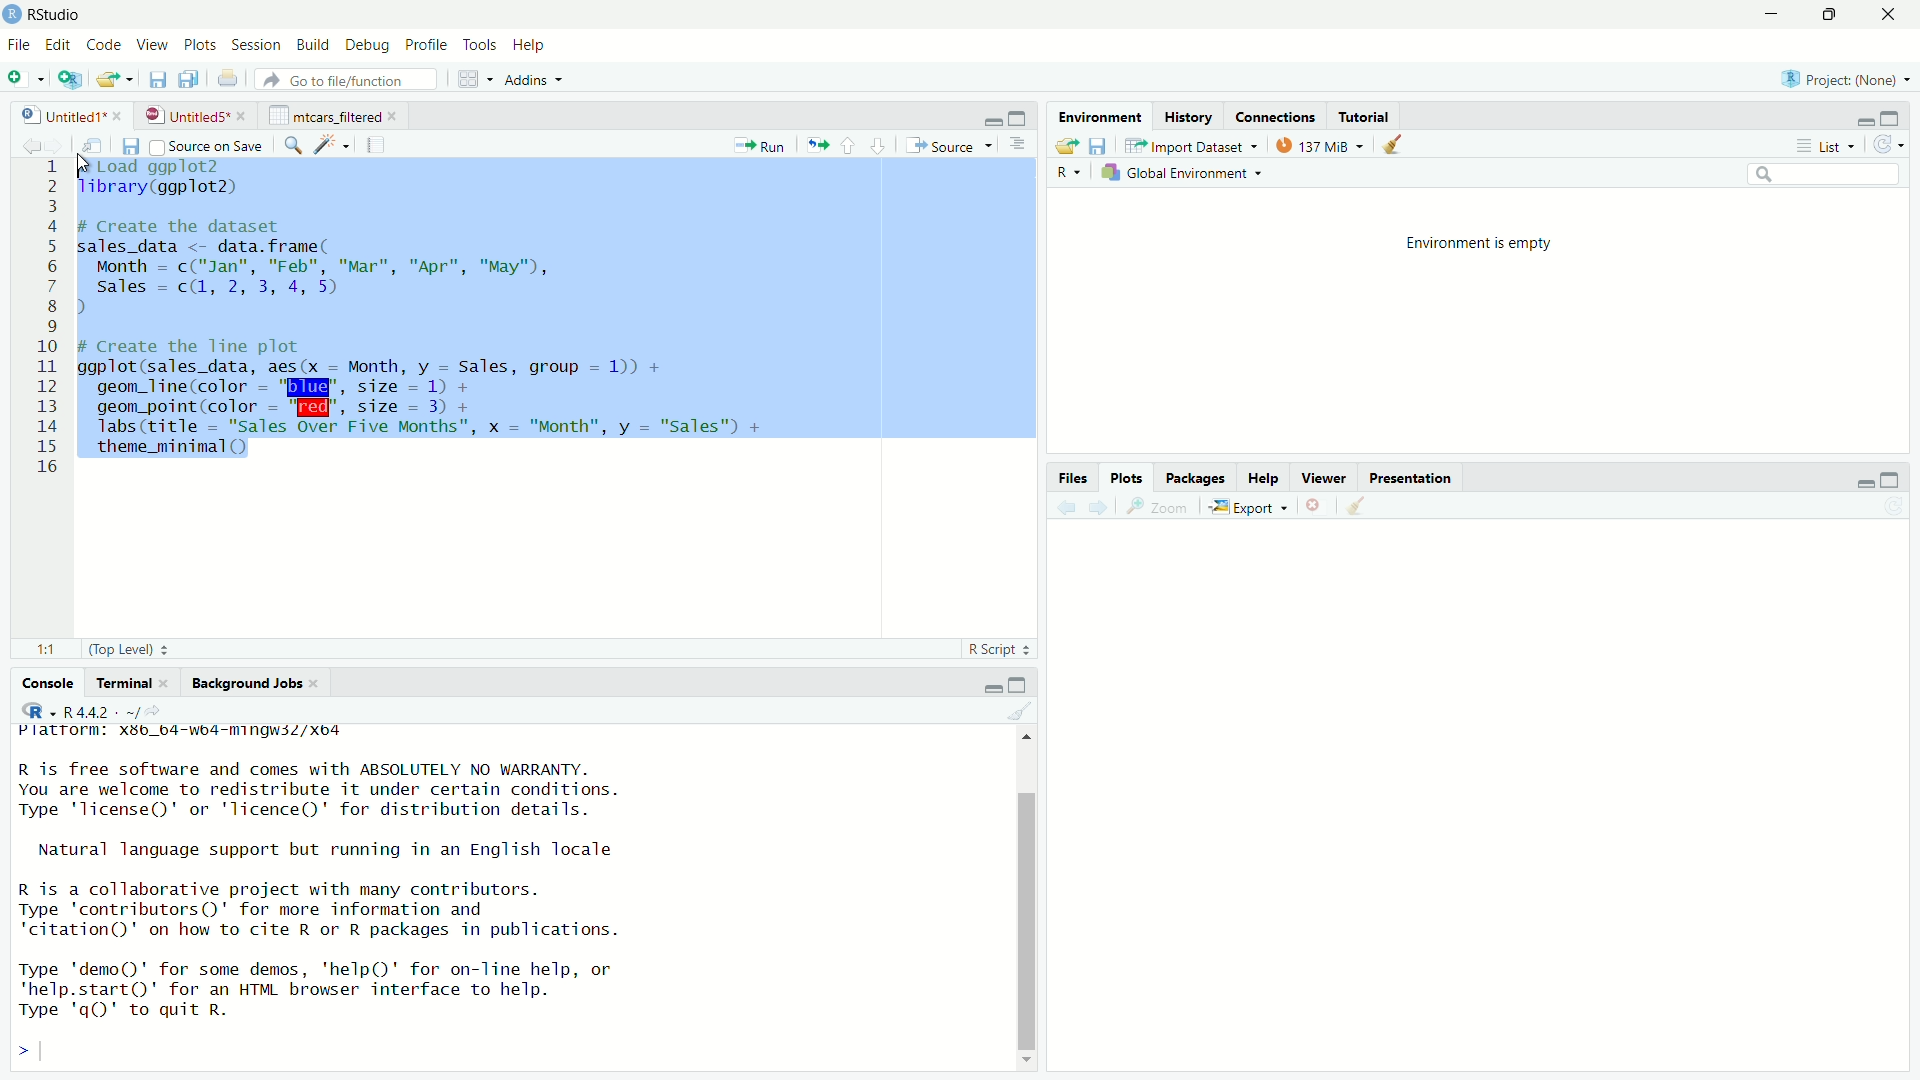  What do you see at coordinates (1021, 117) in the screenshot?
I see `maximize` at bounding box center [1021, 117].